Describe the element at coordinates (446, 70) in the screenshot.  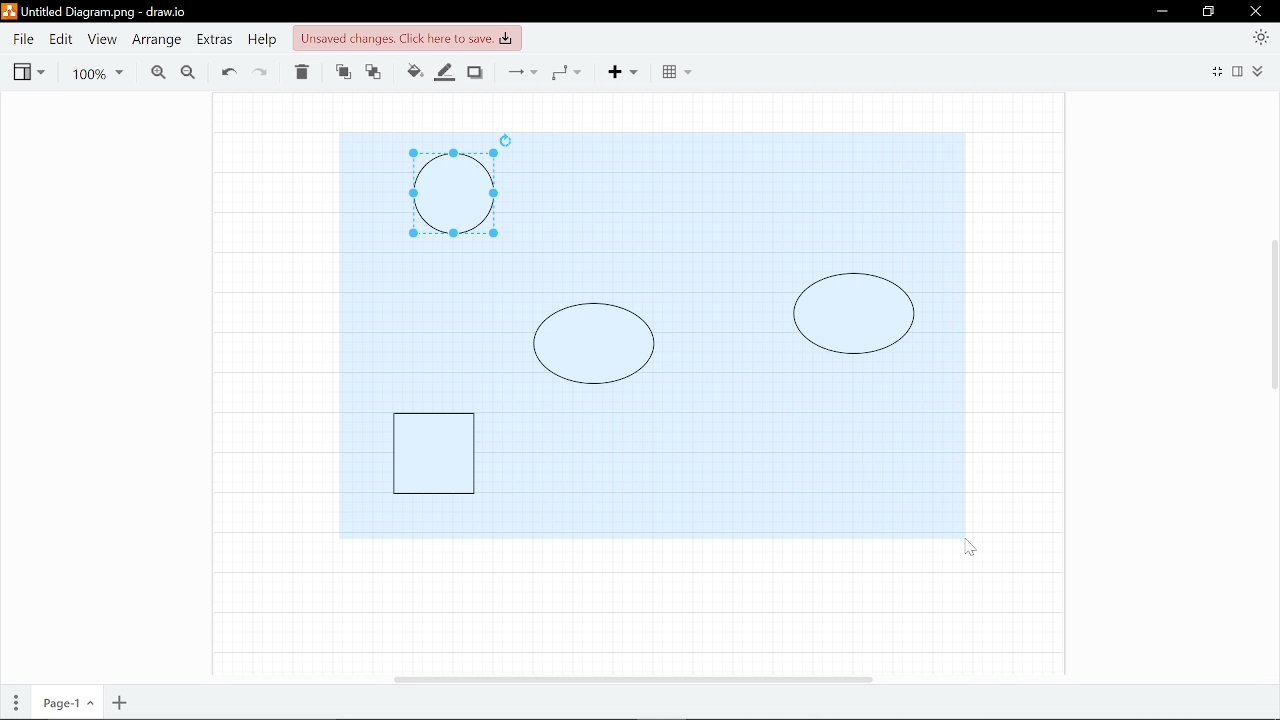
I see `Line color` at that location.